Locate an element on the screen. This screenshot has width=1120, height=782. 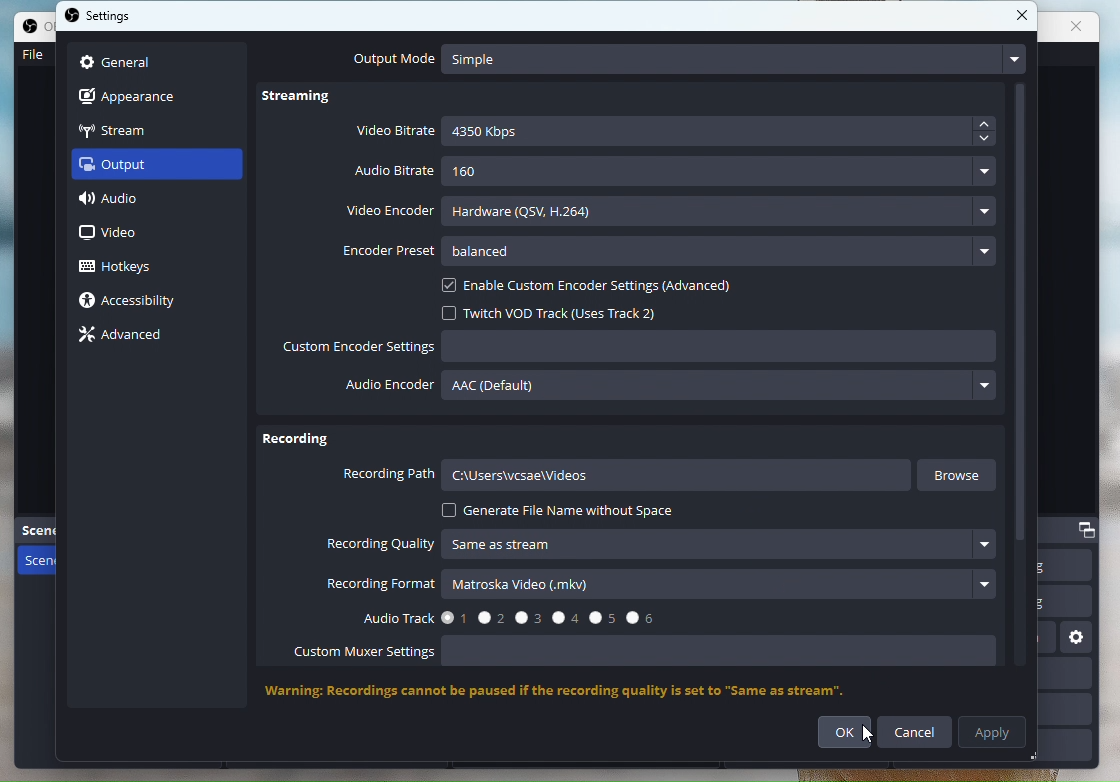
apply is located at coordinates (995, 733).